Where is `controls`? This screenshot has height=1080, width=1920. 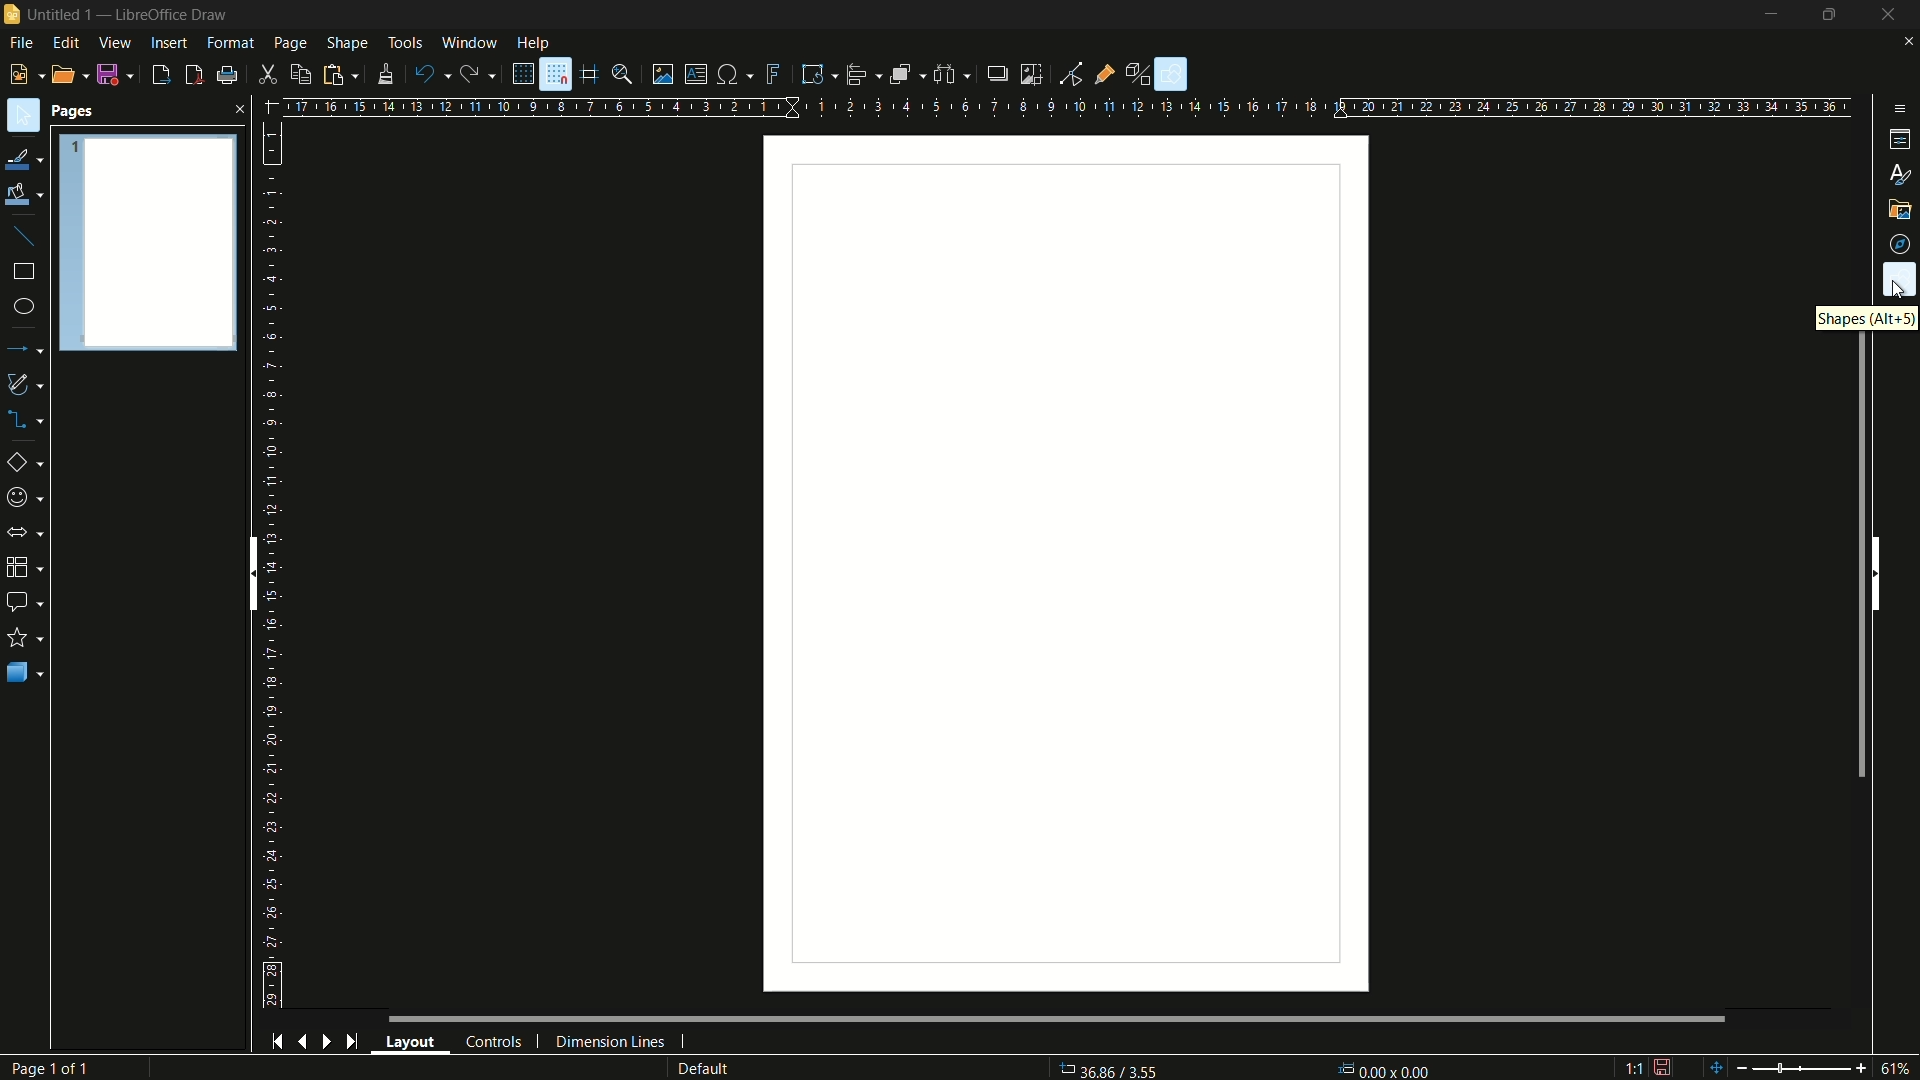 controls is located at coordinates (494, 1043).